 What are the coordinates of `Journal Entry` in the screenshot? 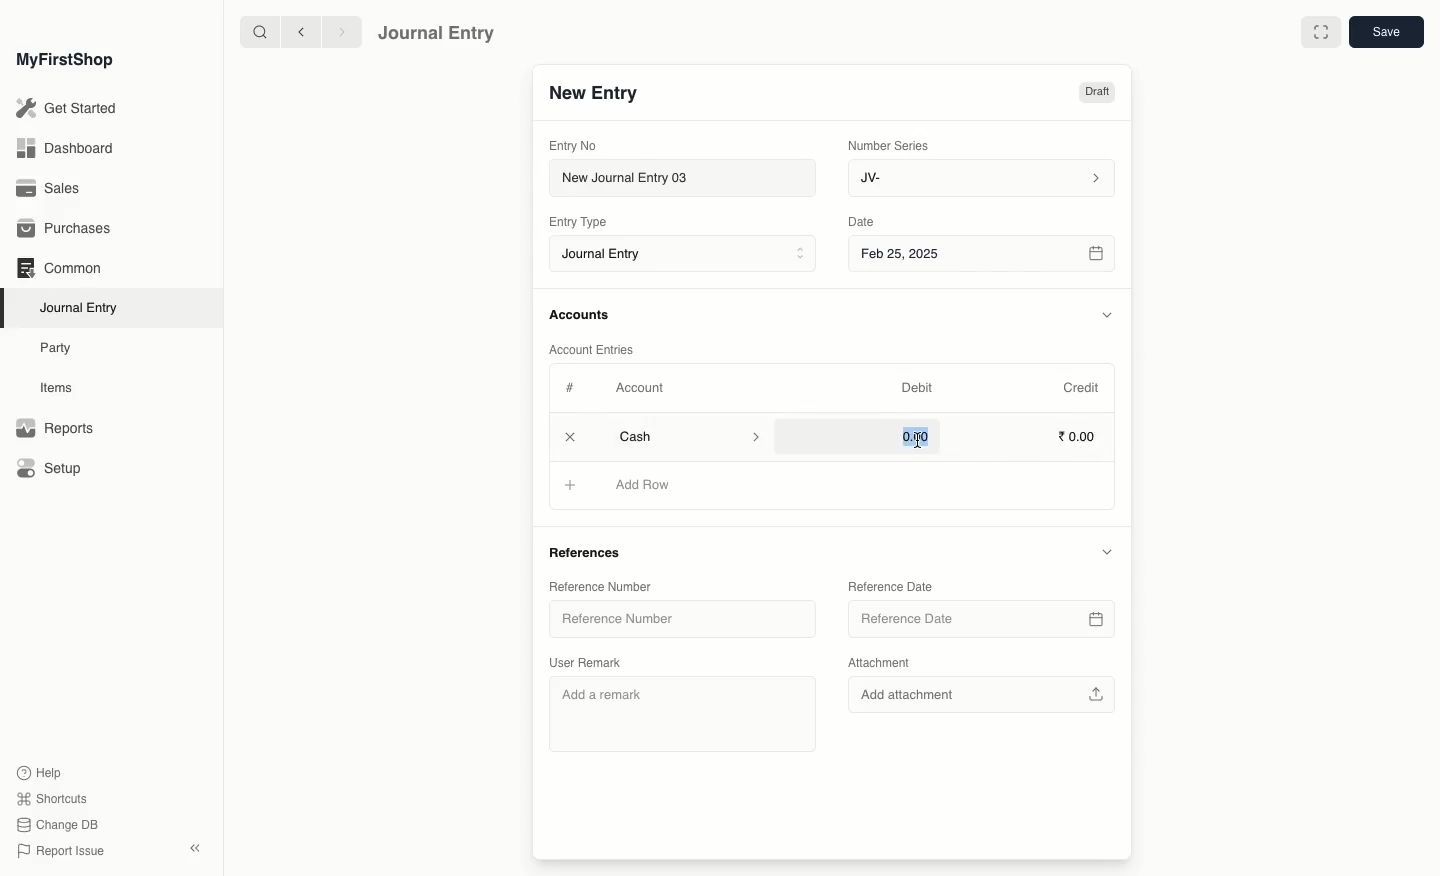 It's located at (84, 307).